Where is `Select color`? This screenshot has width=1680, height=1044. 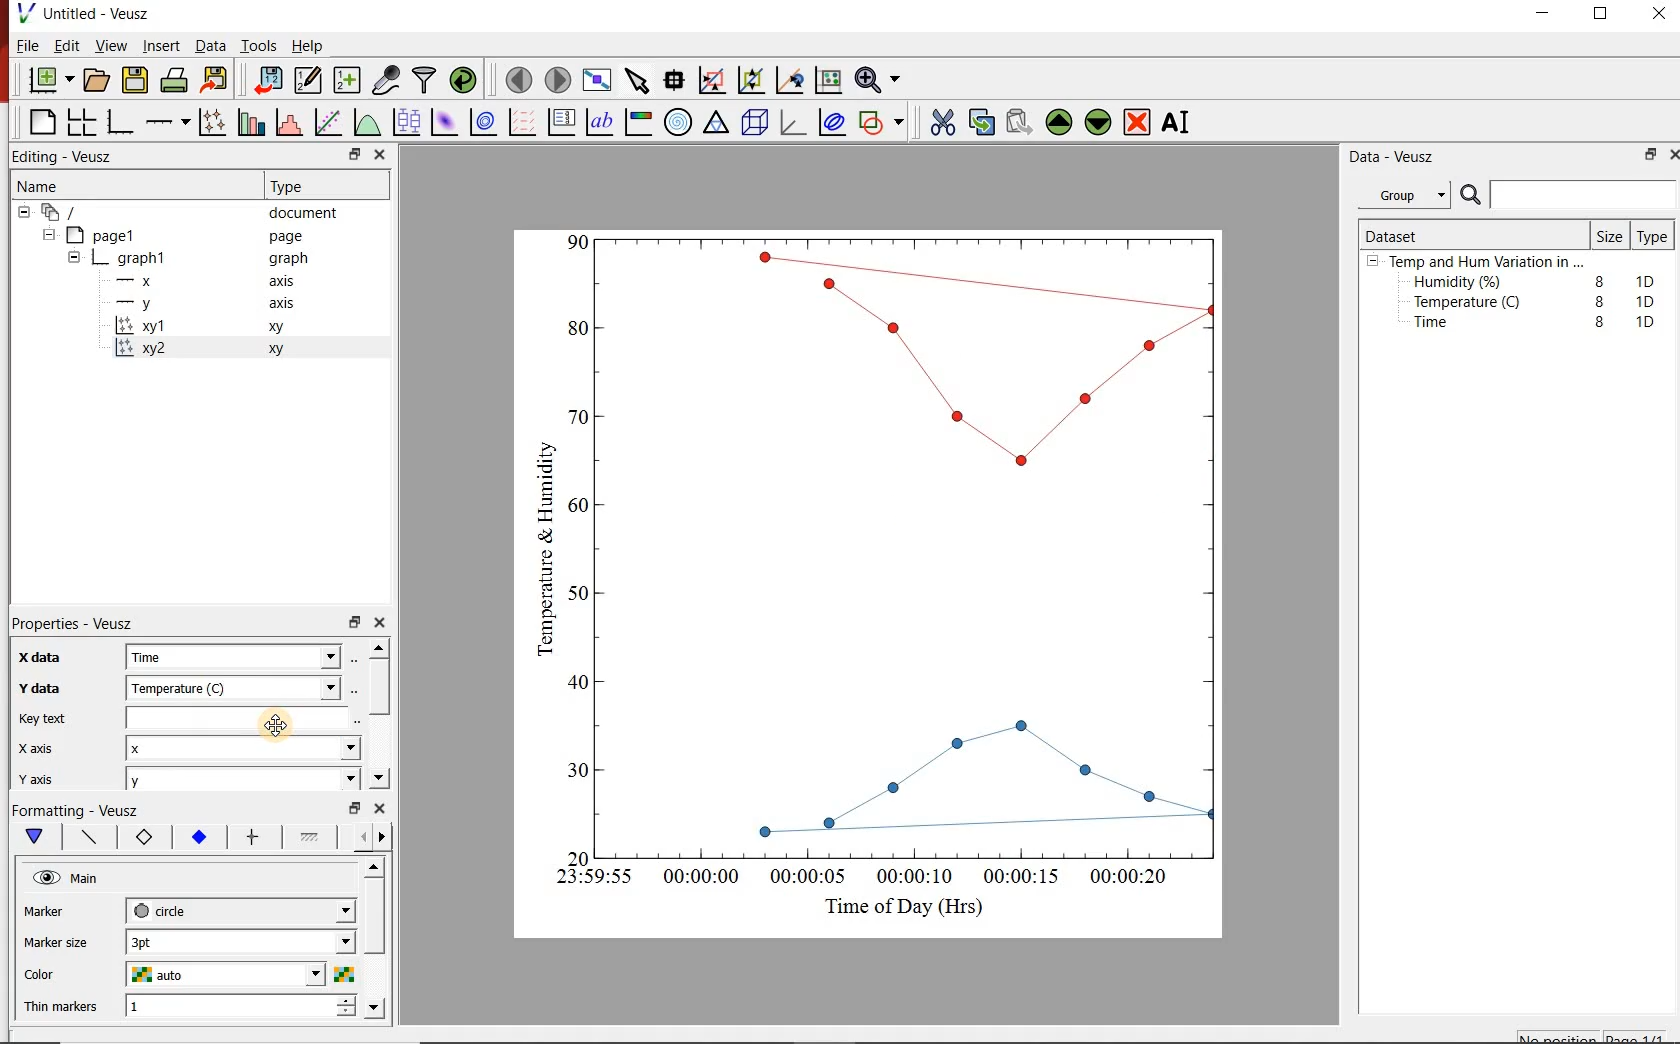 Select color is located at coordinates (345, 975).